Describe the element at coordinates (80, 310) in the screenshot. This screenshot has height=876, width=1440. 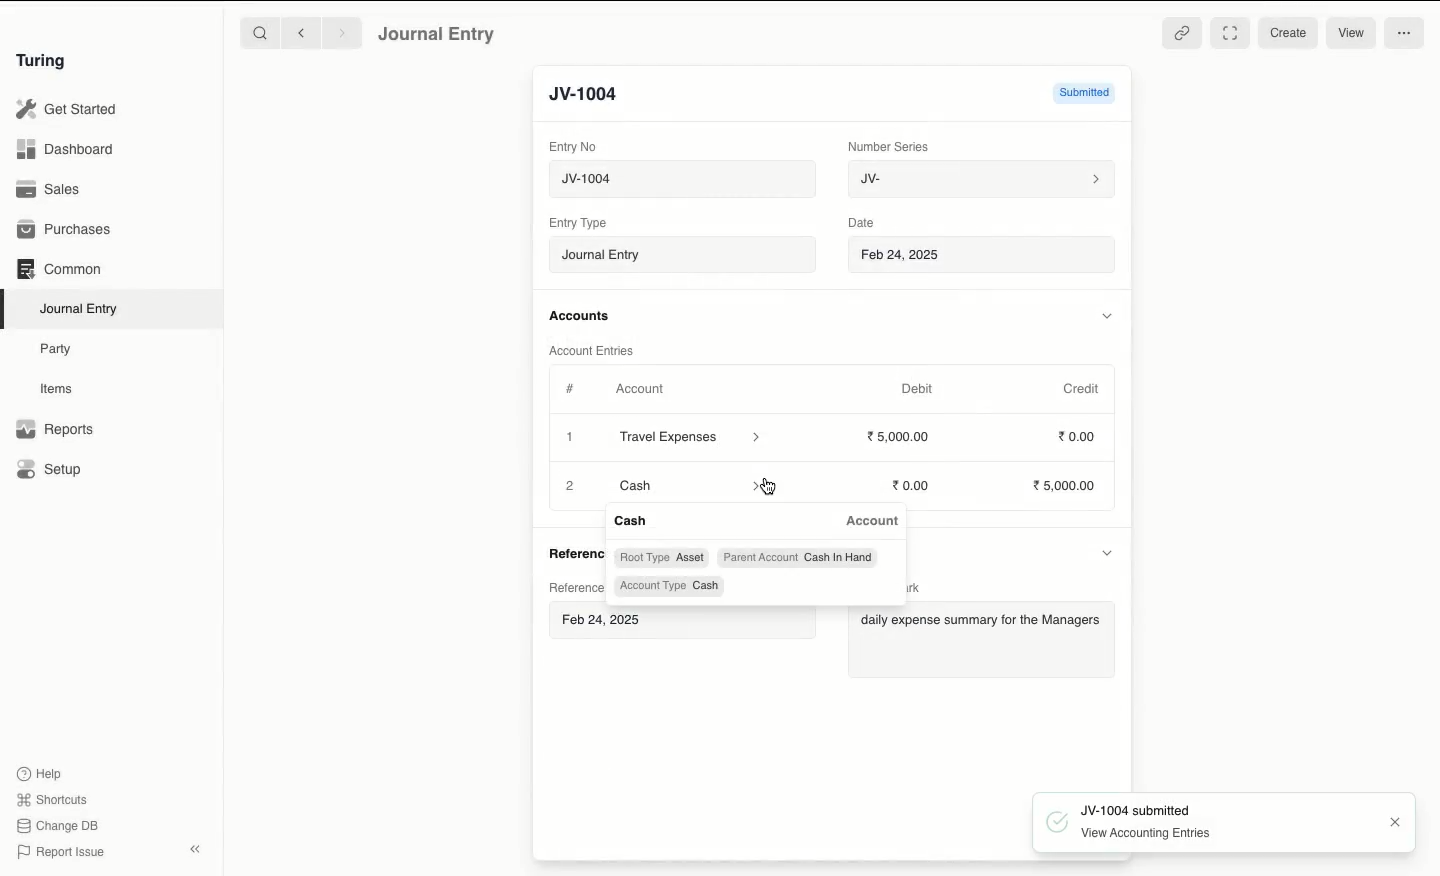
I see `Journal Entry` at that location.